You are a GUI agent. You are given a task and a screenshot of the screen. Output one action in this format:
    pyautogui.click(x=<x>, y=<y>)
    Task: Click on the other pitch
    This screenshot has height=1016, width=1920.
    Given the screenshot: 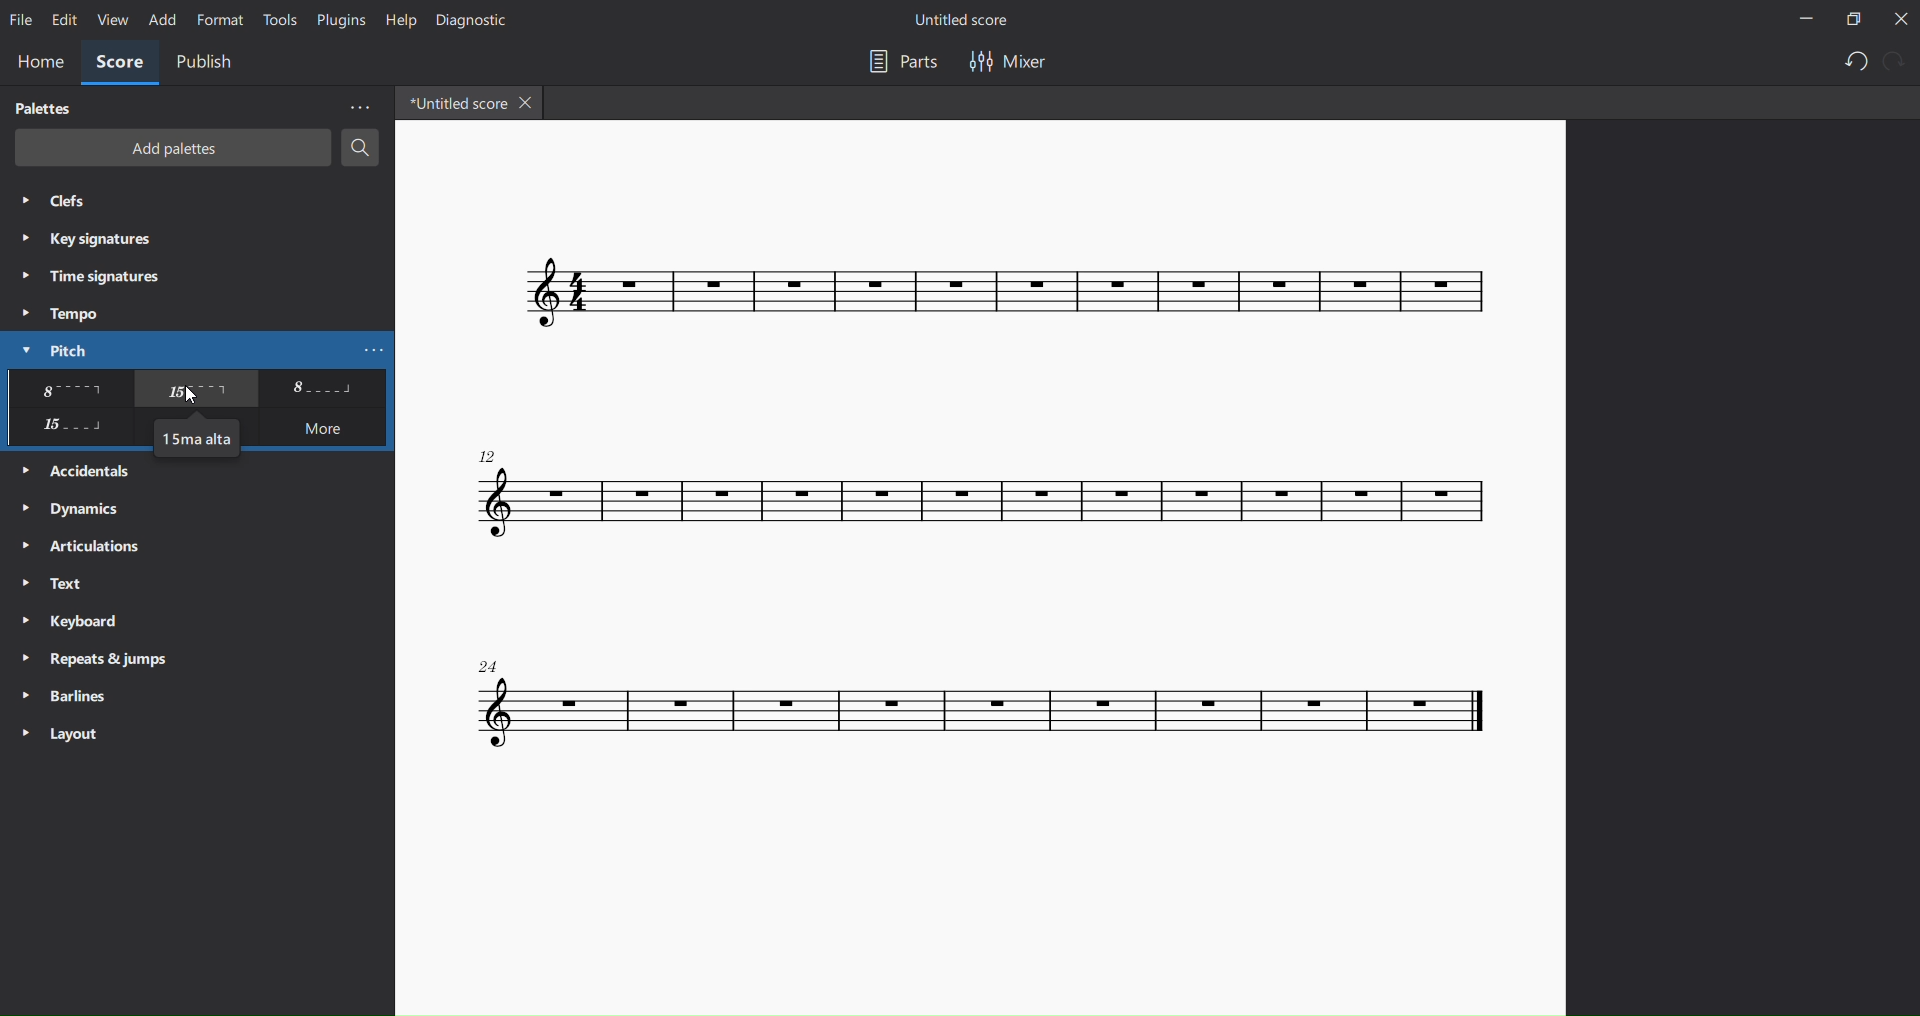 What is the action you would take?
    pyautogui.click(x=67, y=428)
    